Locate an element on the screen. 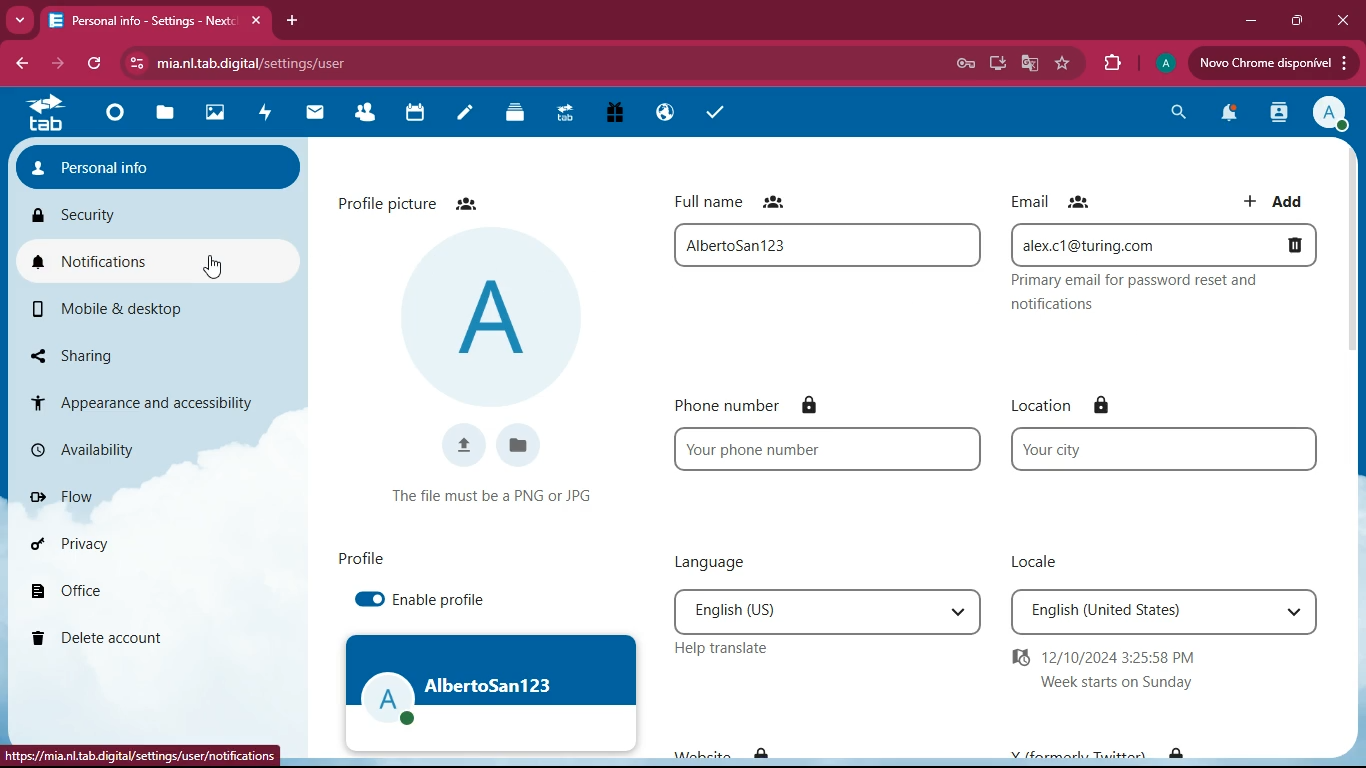 This screenshot has height=768, width=1366. Password is located at coordinates (965, 63).